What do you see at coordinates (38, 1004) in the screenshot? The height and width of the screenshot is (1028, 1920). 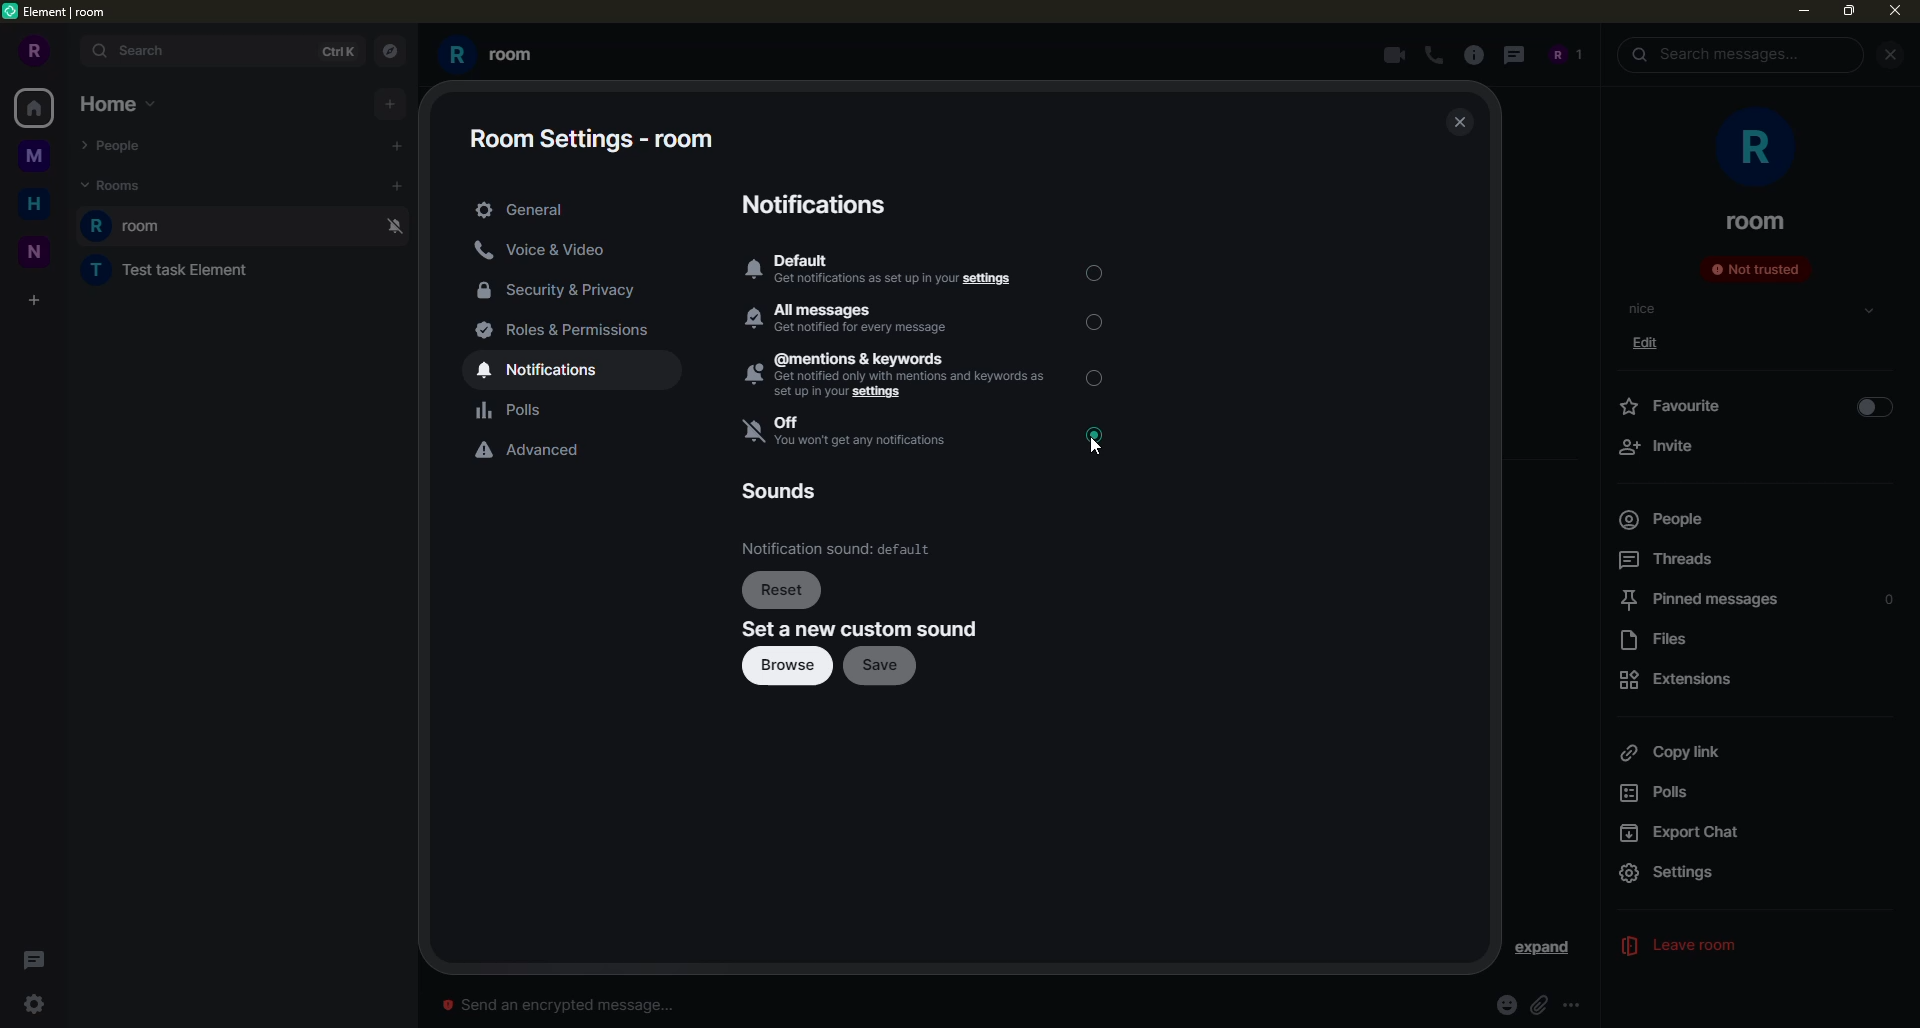 I see `settings` at bounding box center [38, 1004].